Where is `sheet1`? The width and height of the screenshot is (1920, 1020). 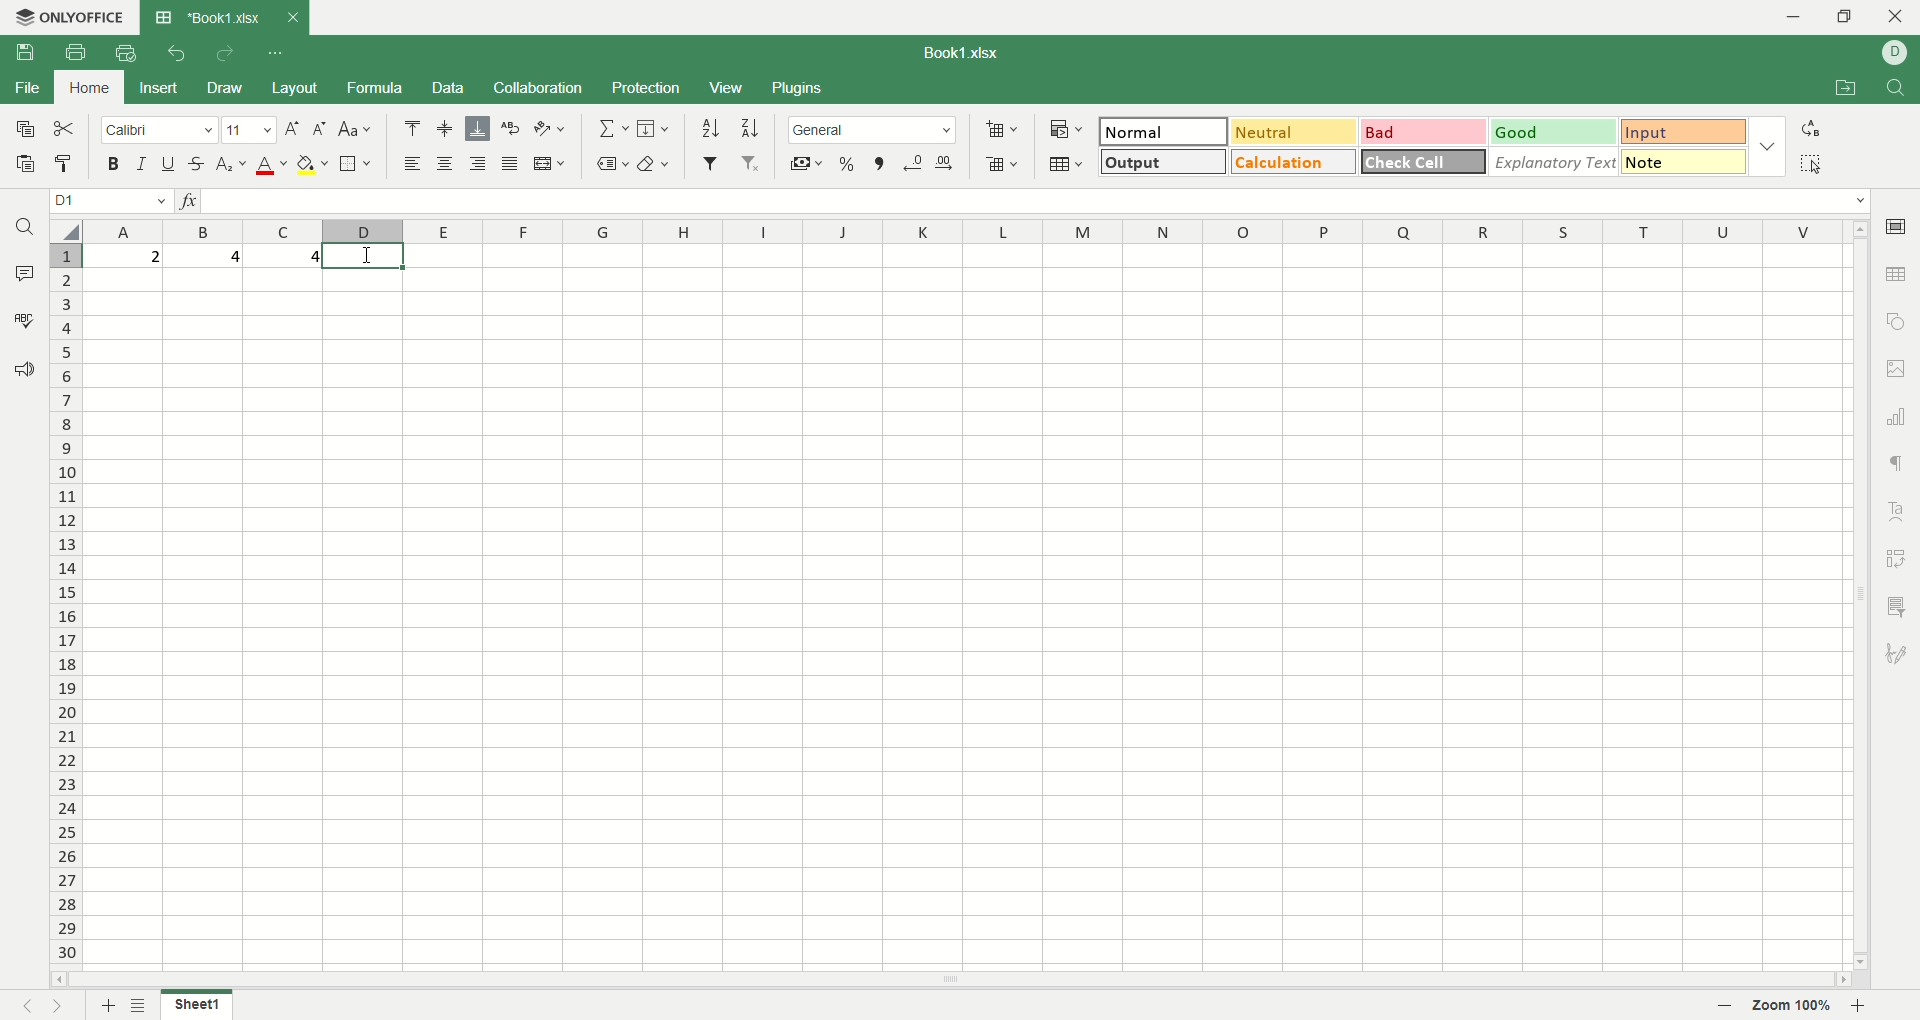
sheet1 is located at coordinates (196, 1004).